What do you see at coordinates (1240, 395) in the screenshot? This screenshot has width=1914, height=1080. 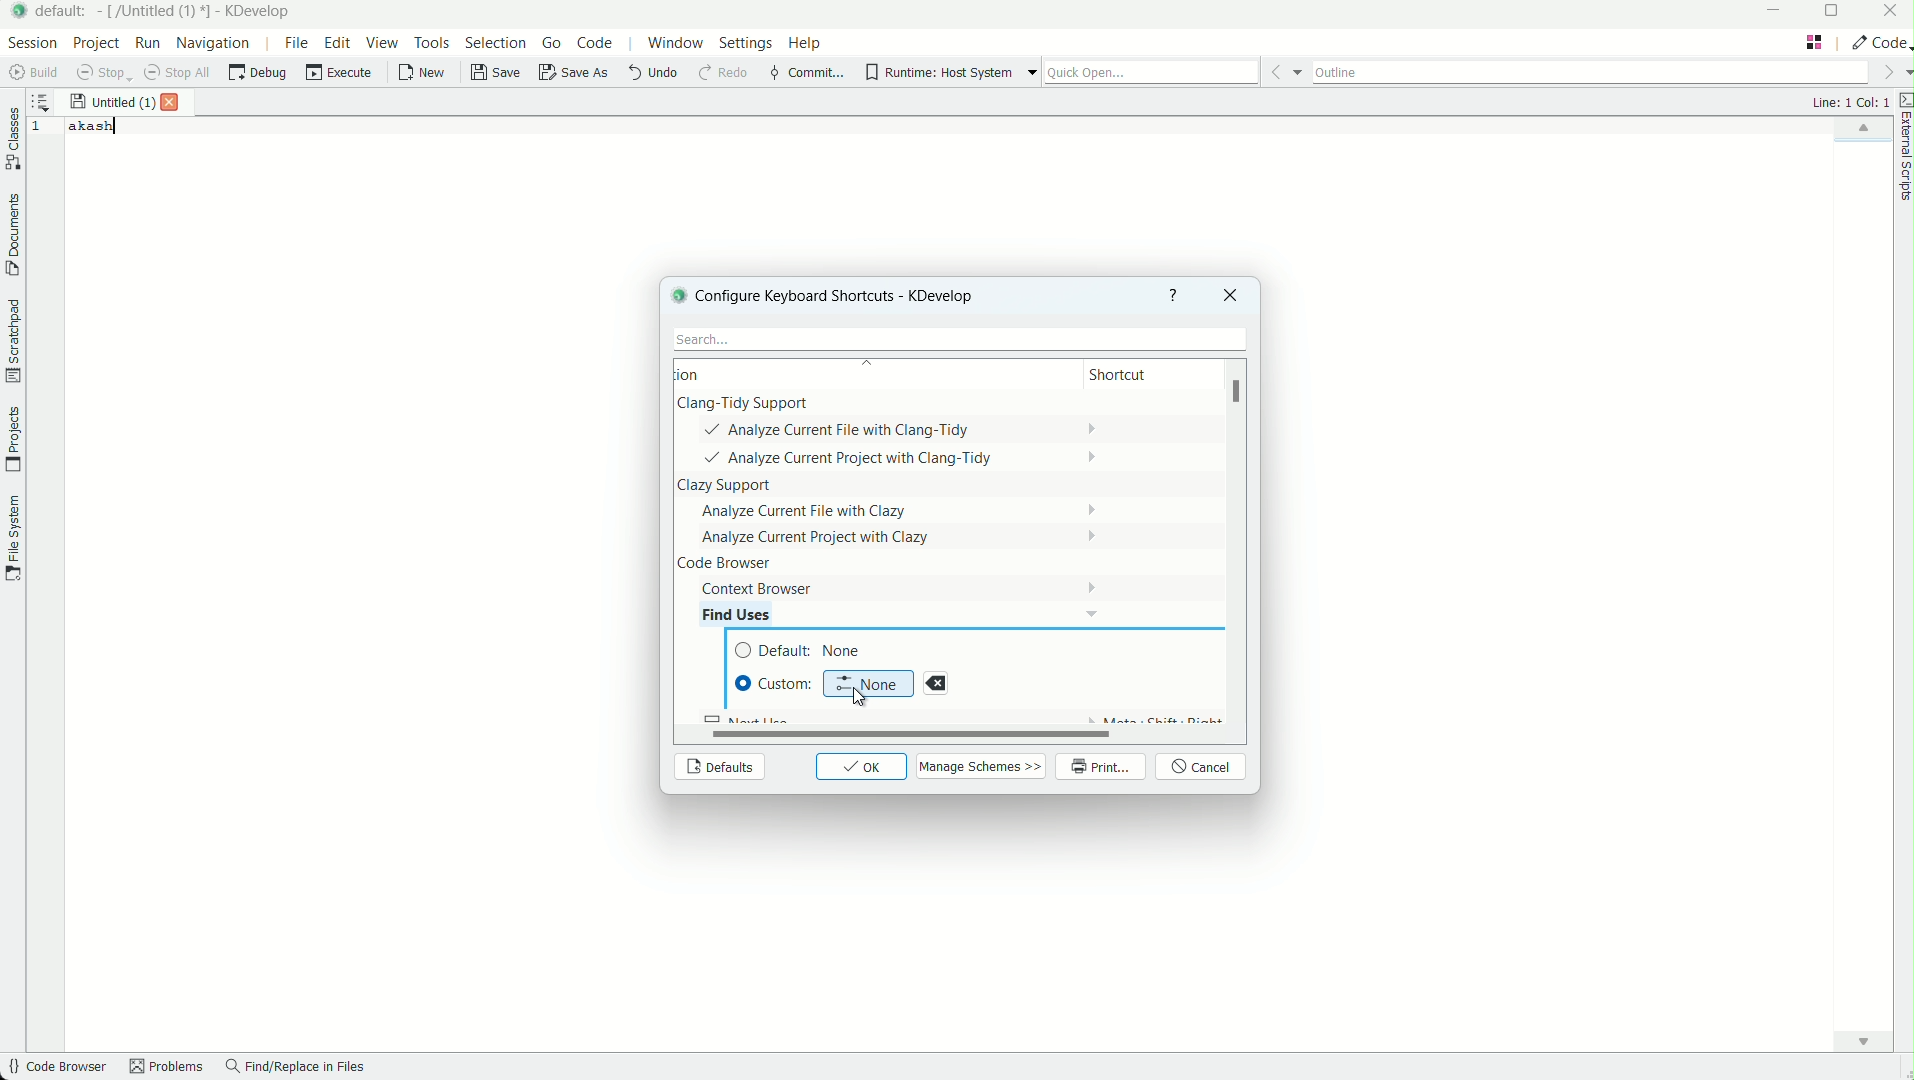 I see `scroll bar` at bounding box center [1240, 395].